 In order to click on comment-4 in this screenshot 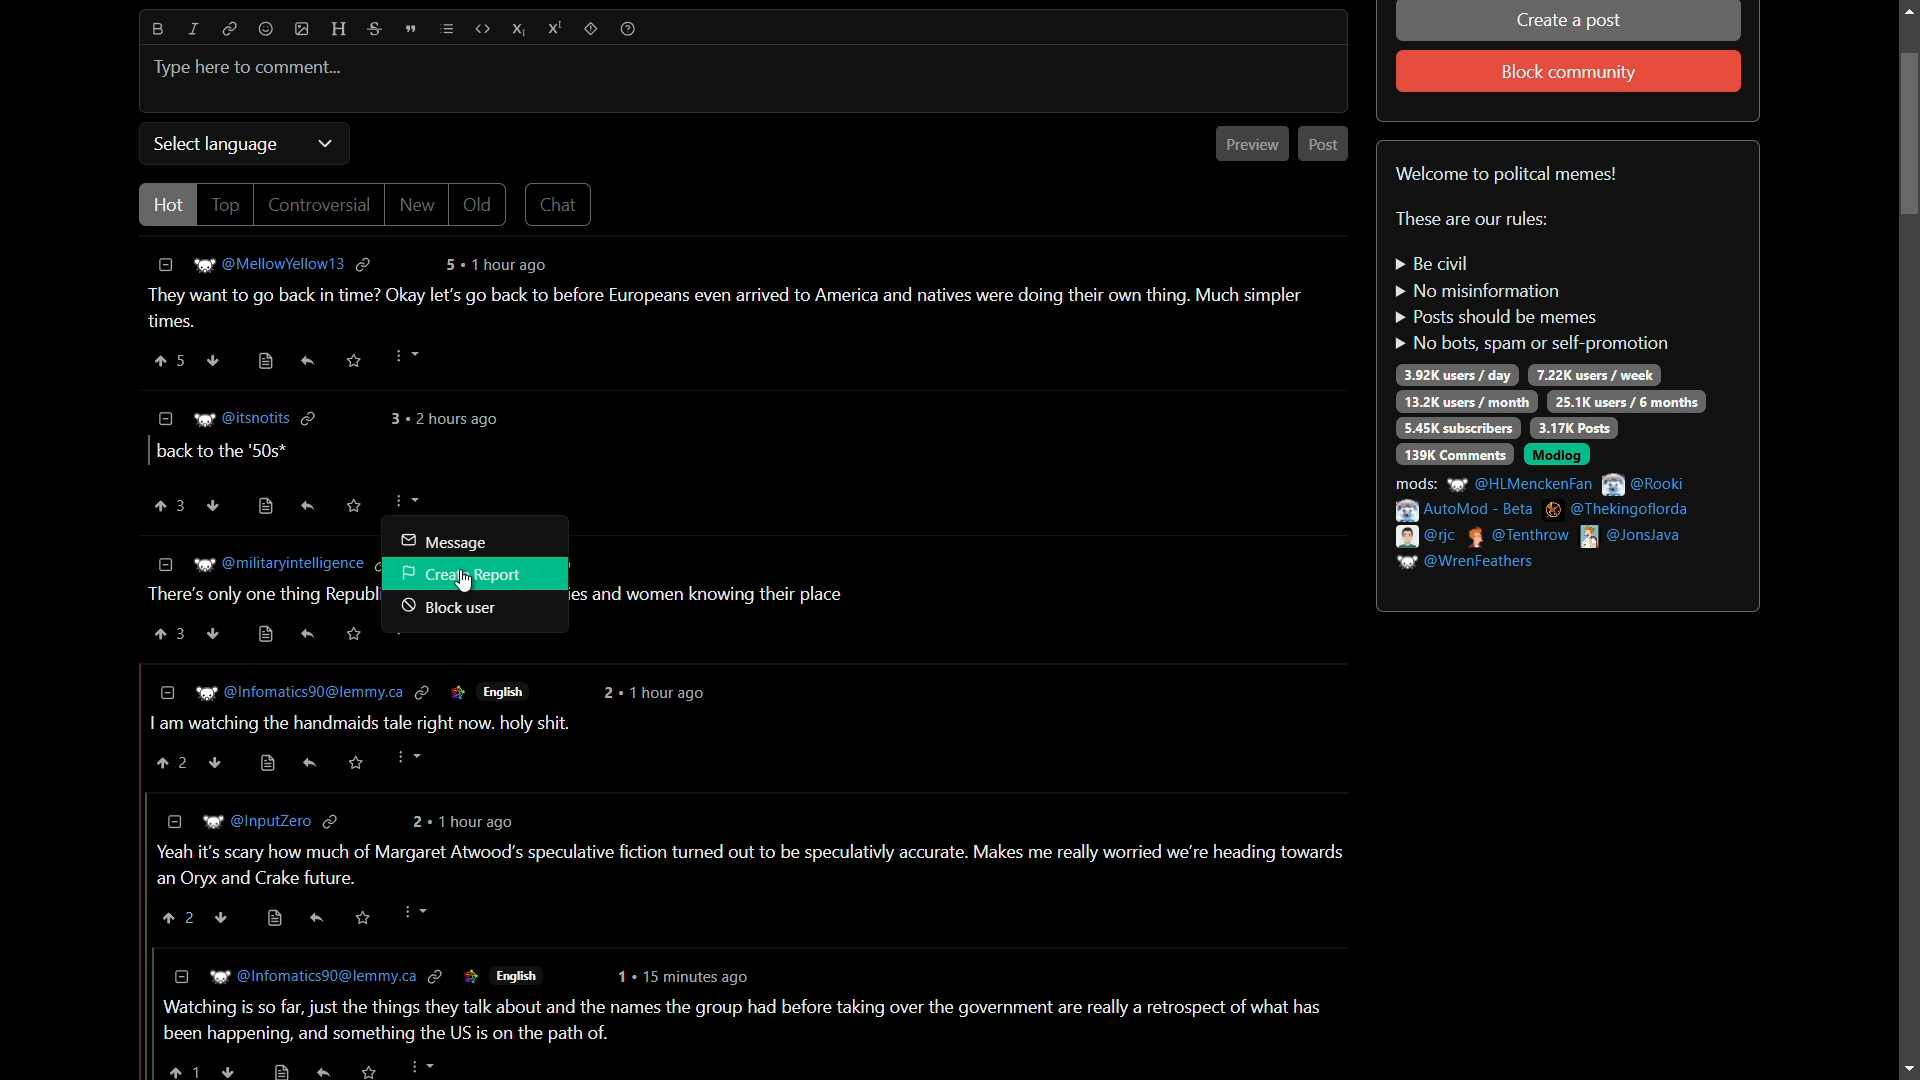, I will do `click(424, 729)`.